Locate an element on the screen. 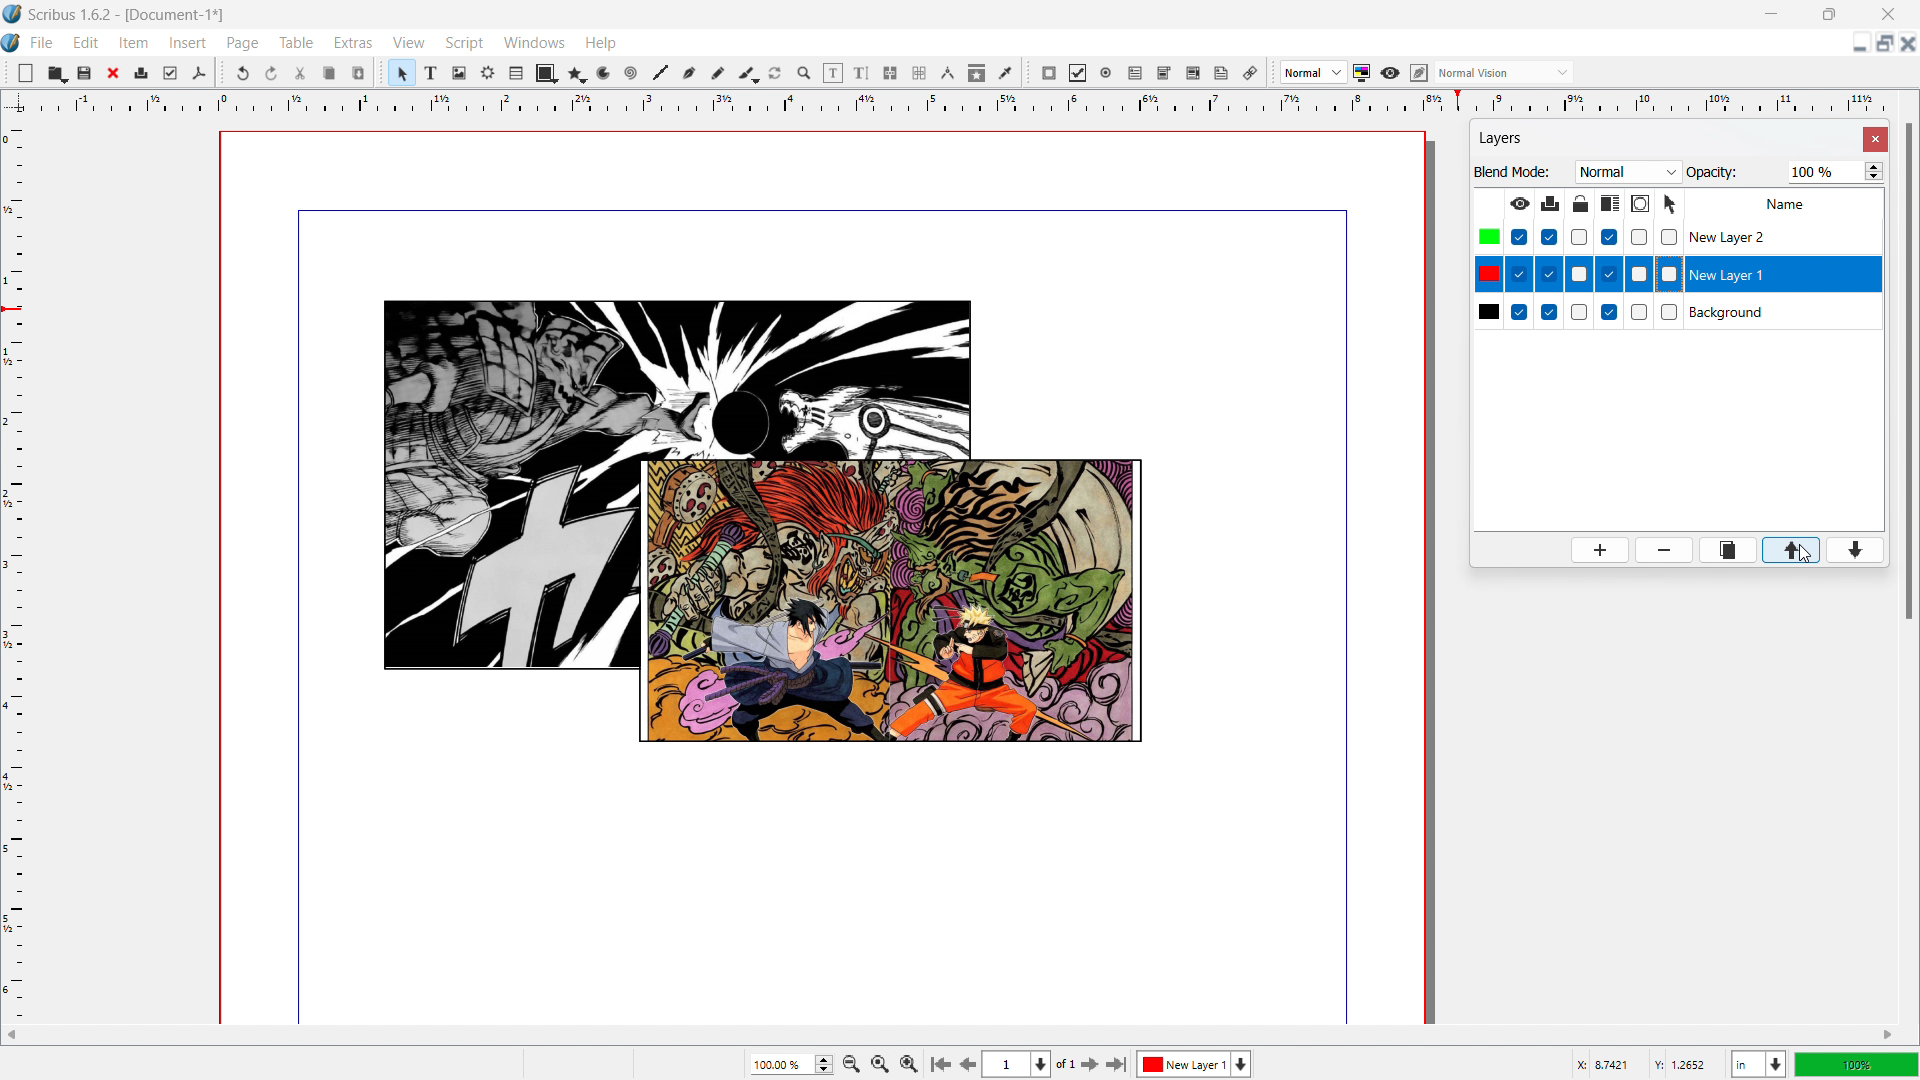 This screenshot has height=1080, width=1920. bezier curve is located at coordinates (689, 73).